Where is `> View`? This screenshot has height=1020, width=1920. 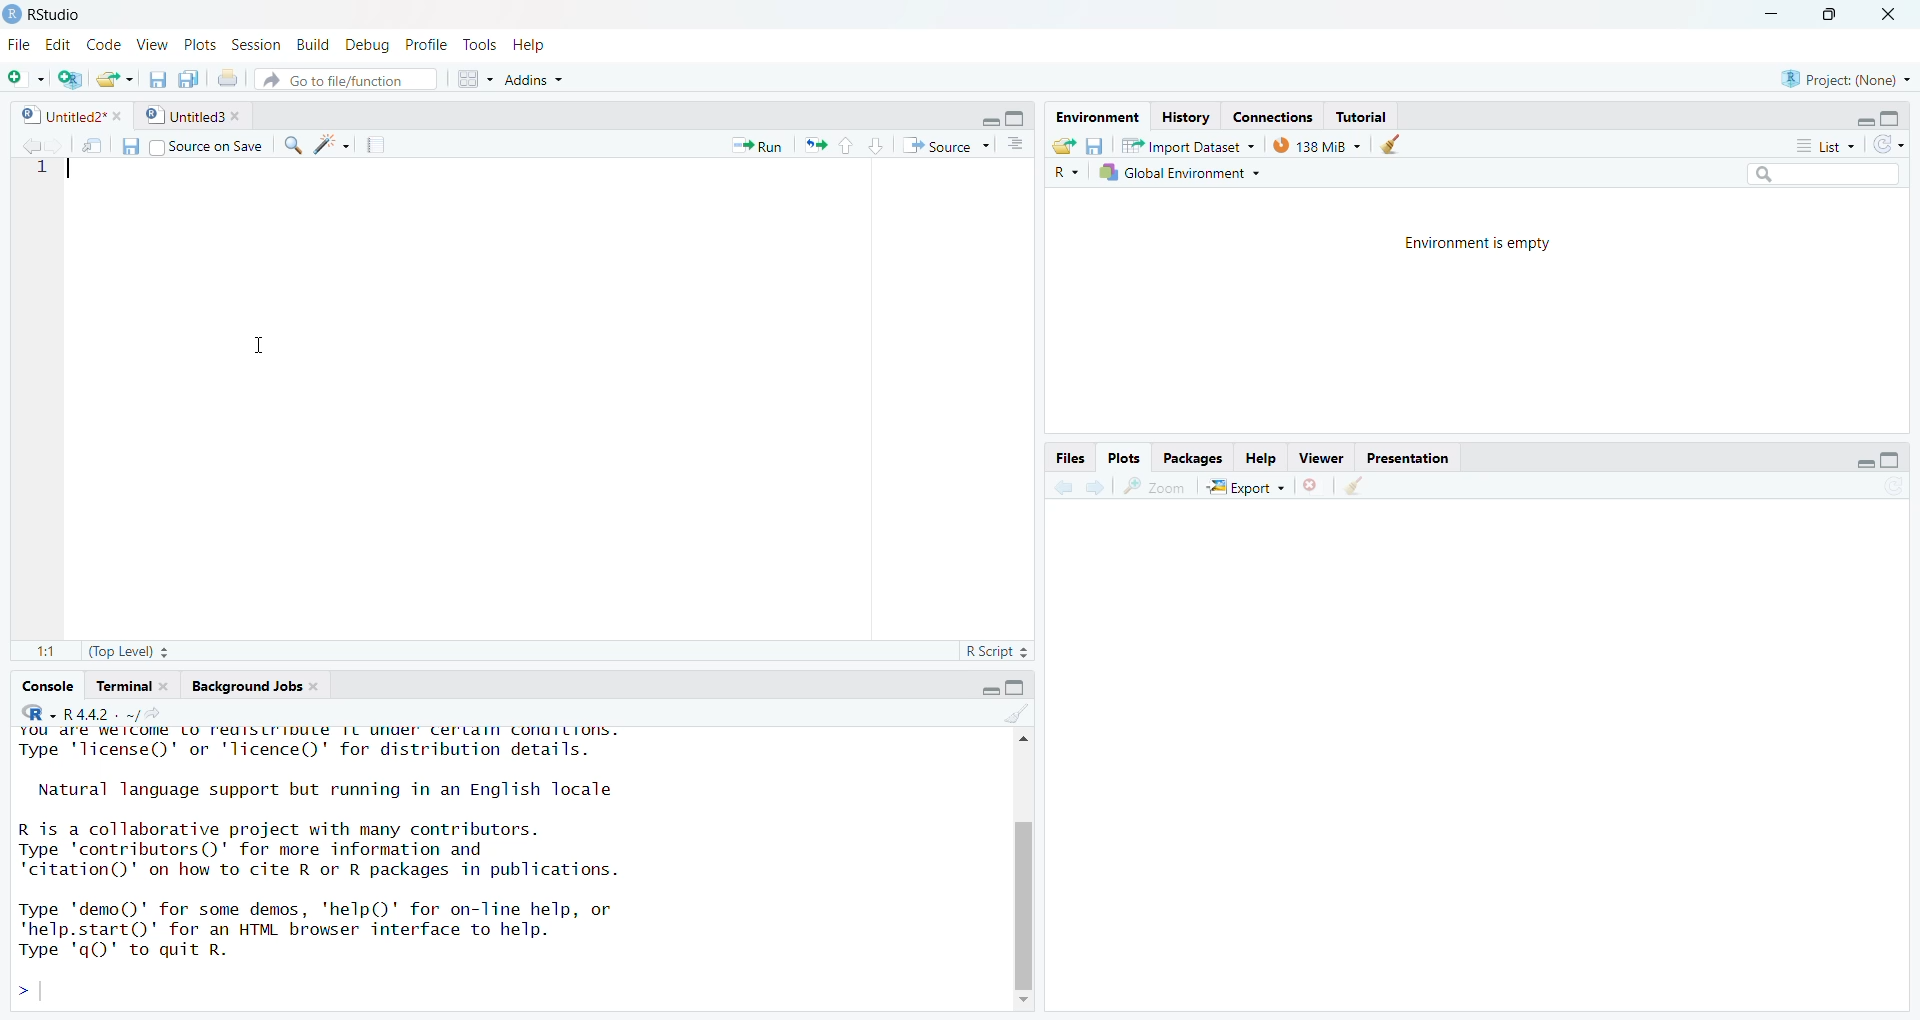
> View is located at coordinates (155, 44).